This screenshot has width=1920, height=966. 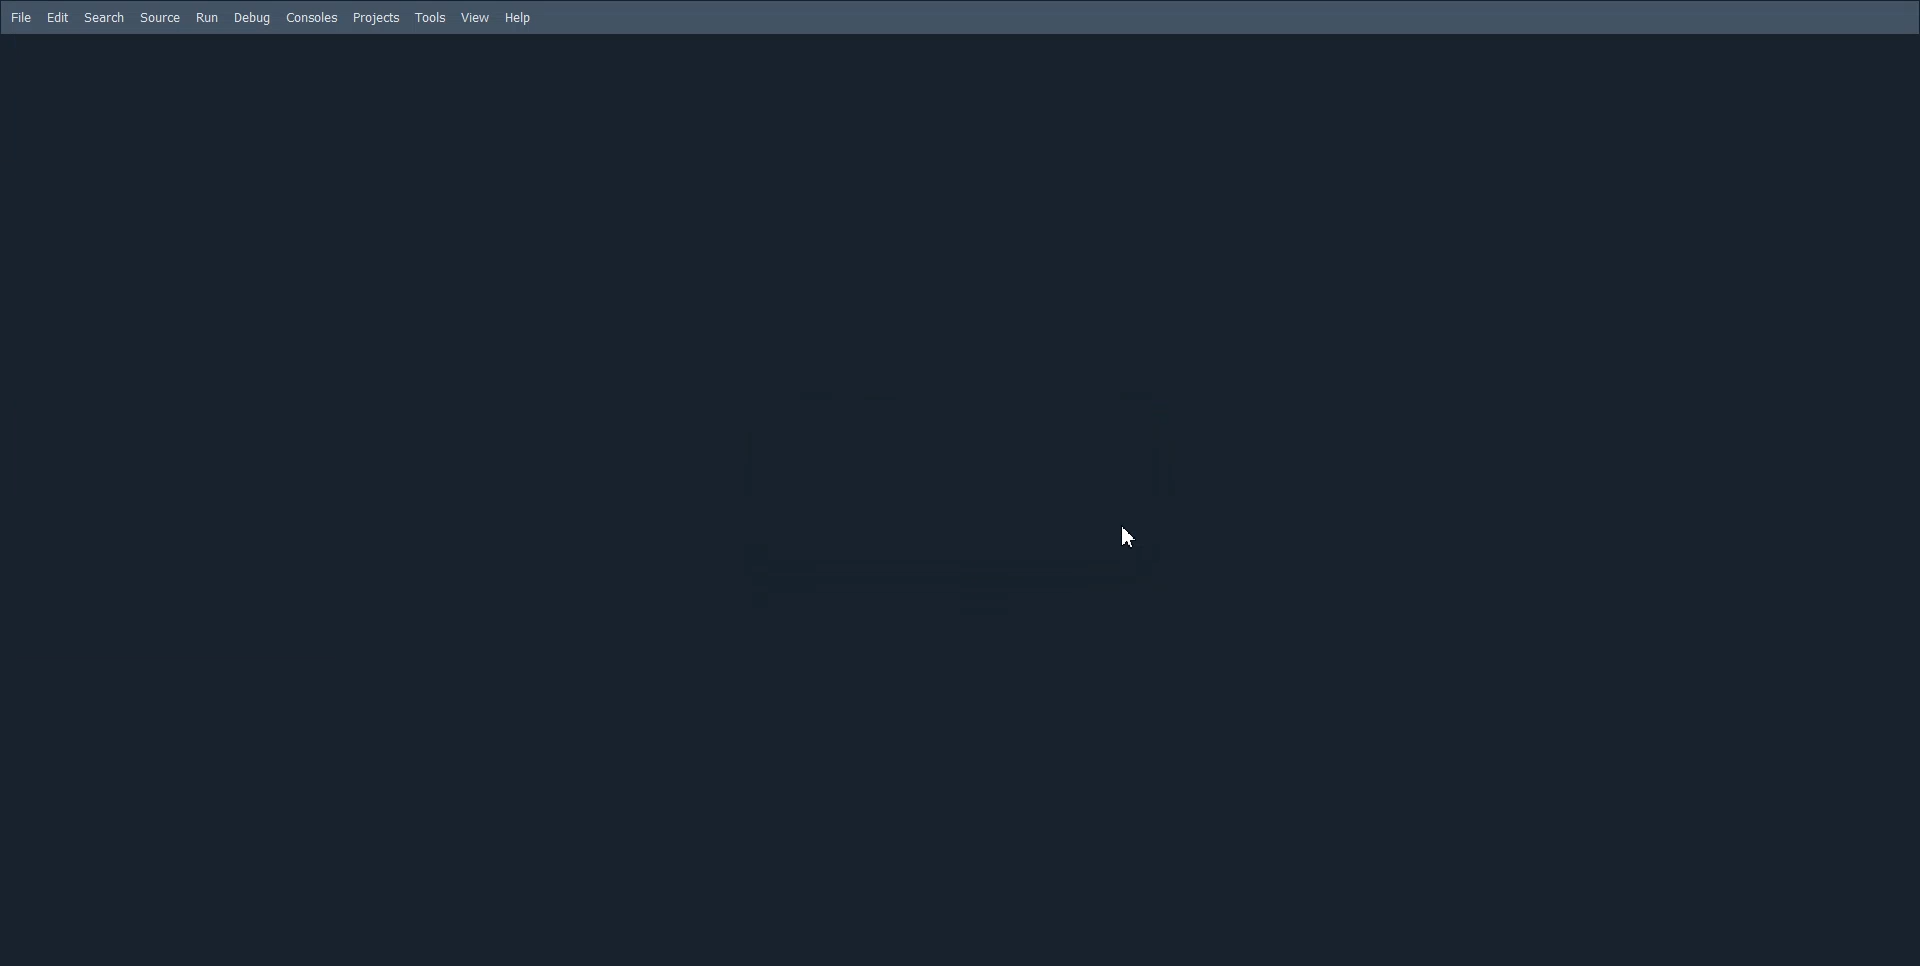 I want to click on Tools, so click(x=430, y=18).